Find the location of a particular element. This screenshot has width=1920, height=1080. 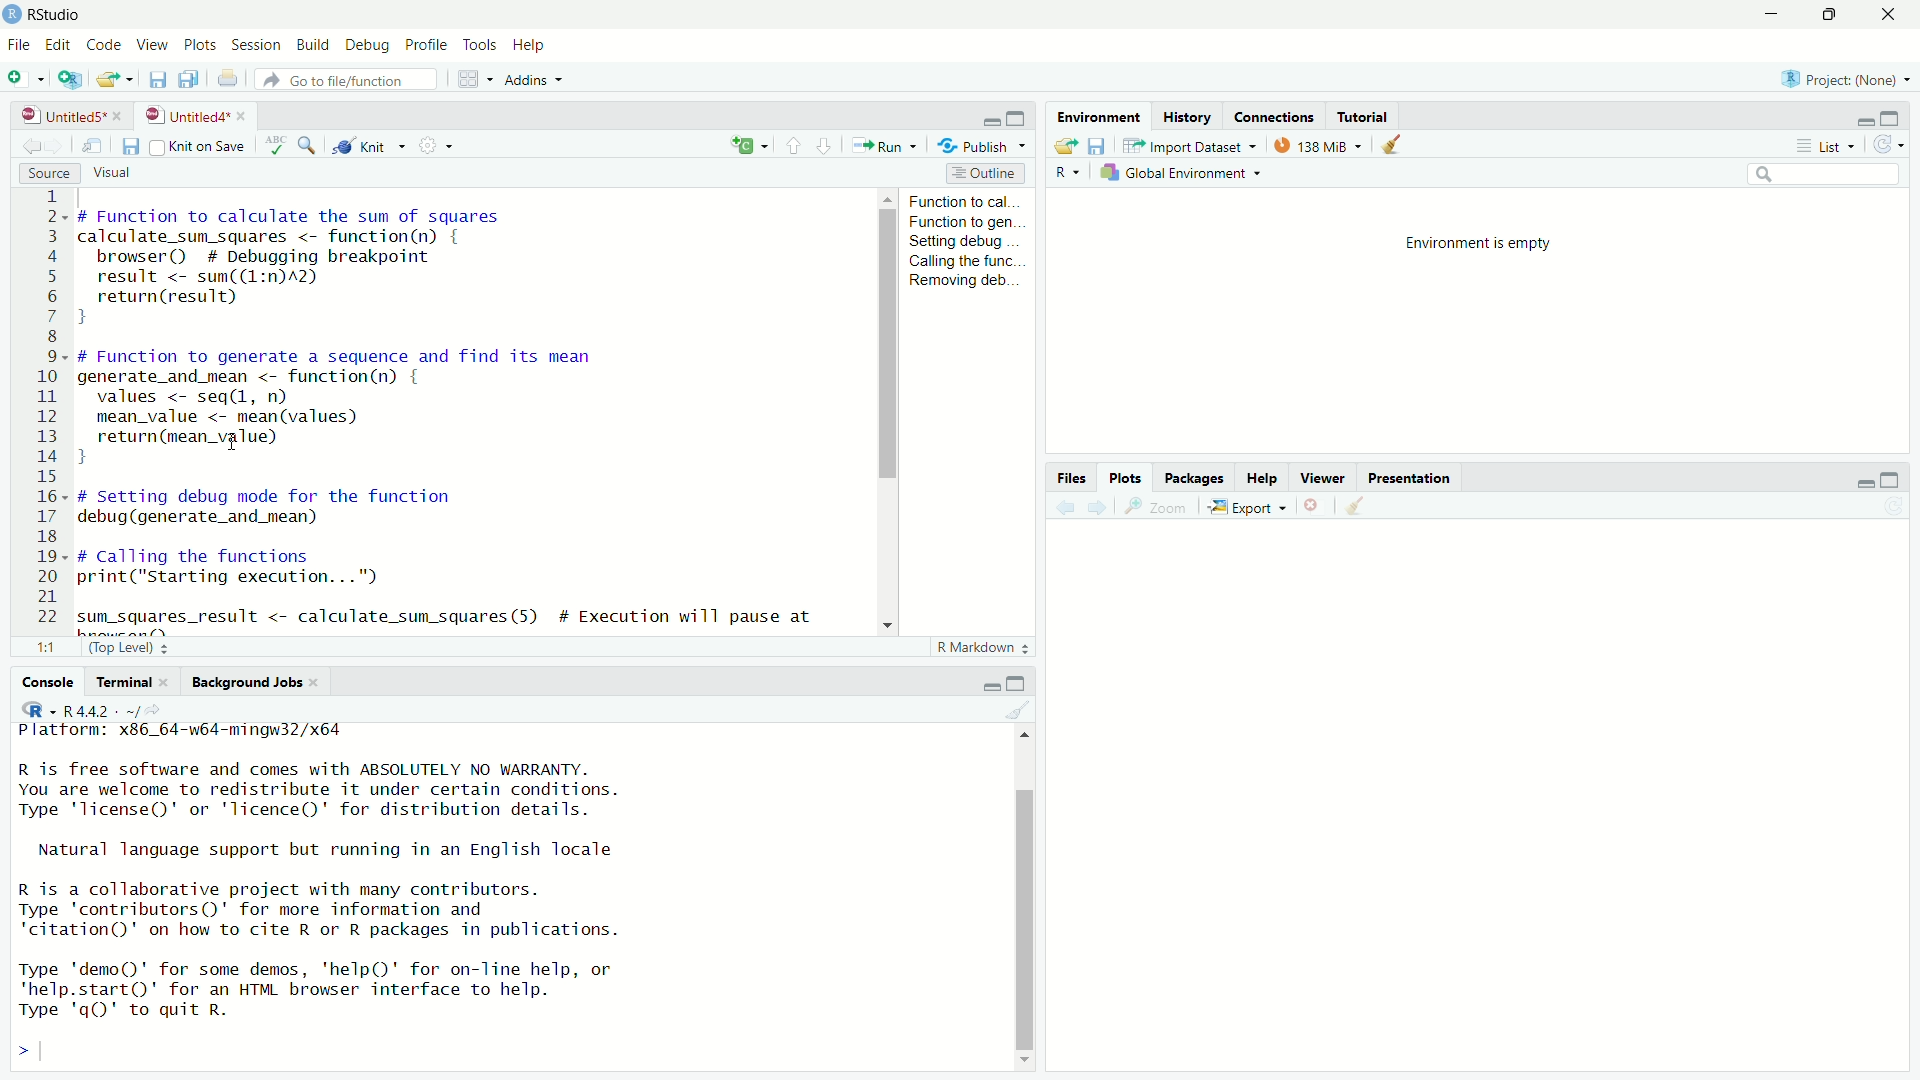

maximize is located at coordinates (1895, 116).